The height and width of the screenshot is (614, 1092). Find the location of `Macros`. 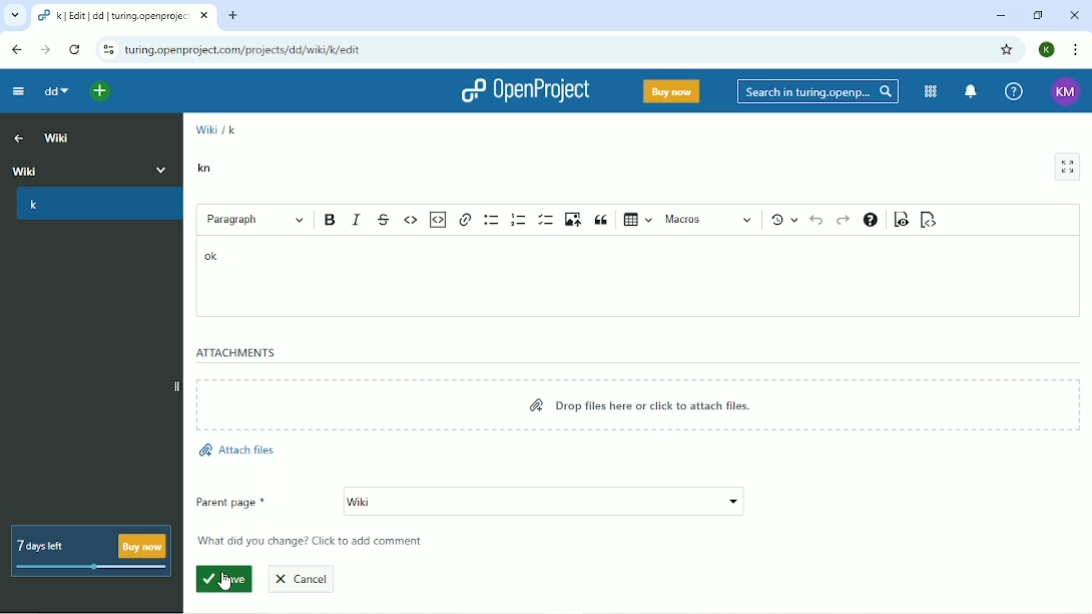

Macros is located at coordinates (710, 221).